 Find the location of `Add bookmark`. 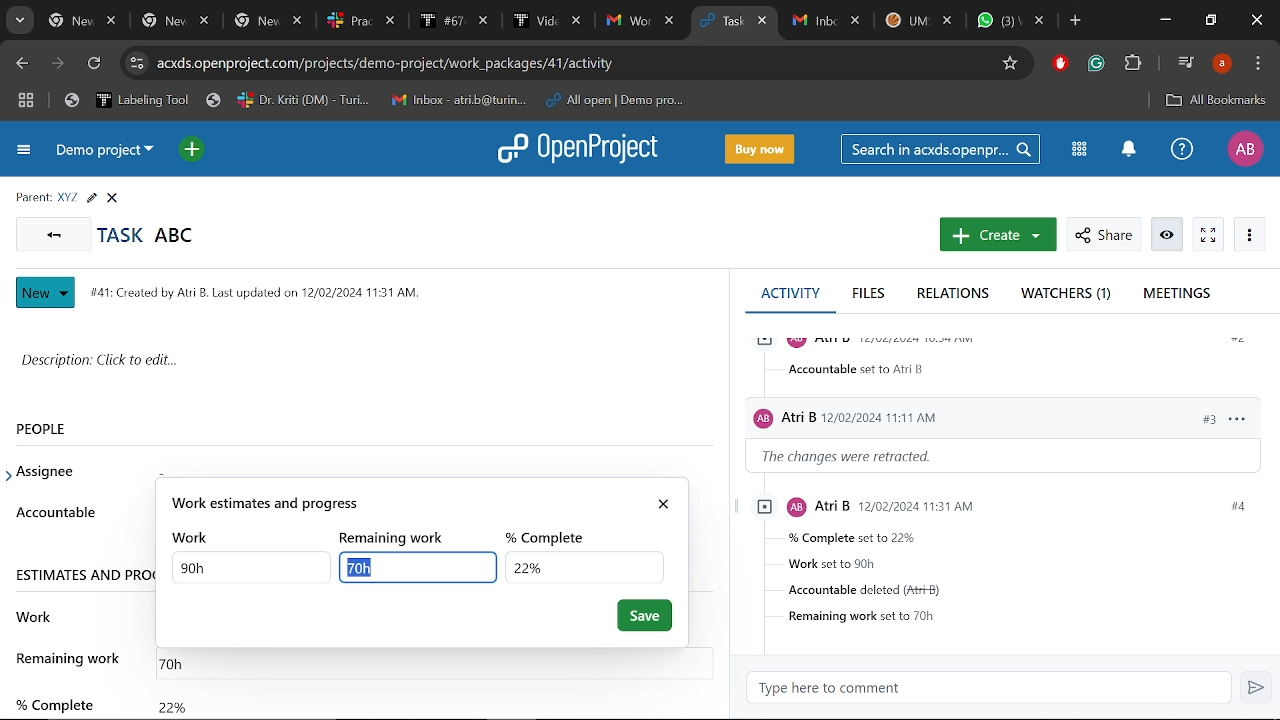

Add bookmark is located at coordinates (1215, 100).